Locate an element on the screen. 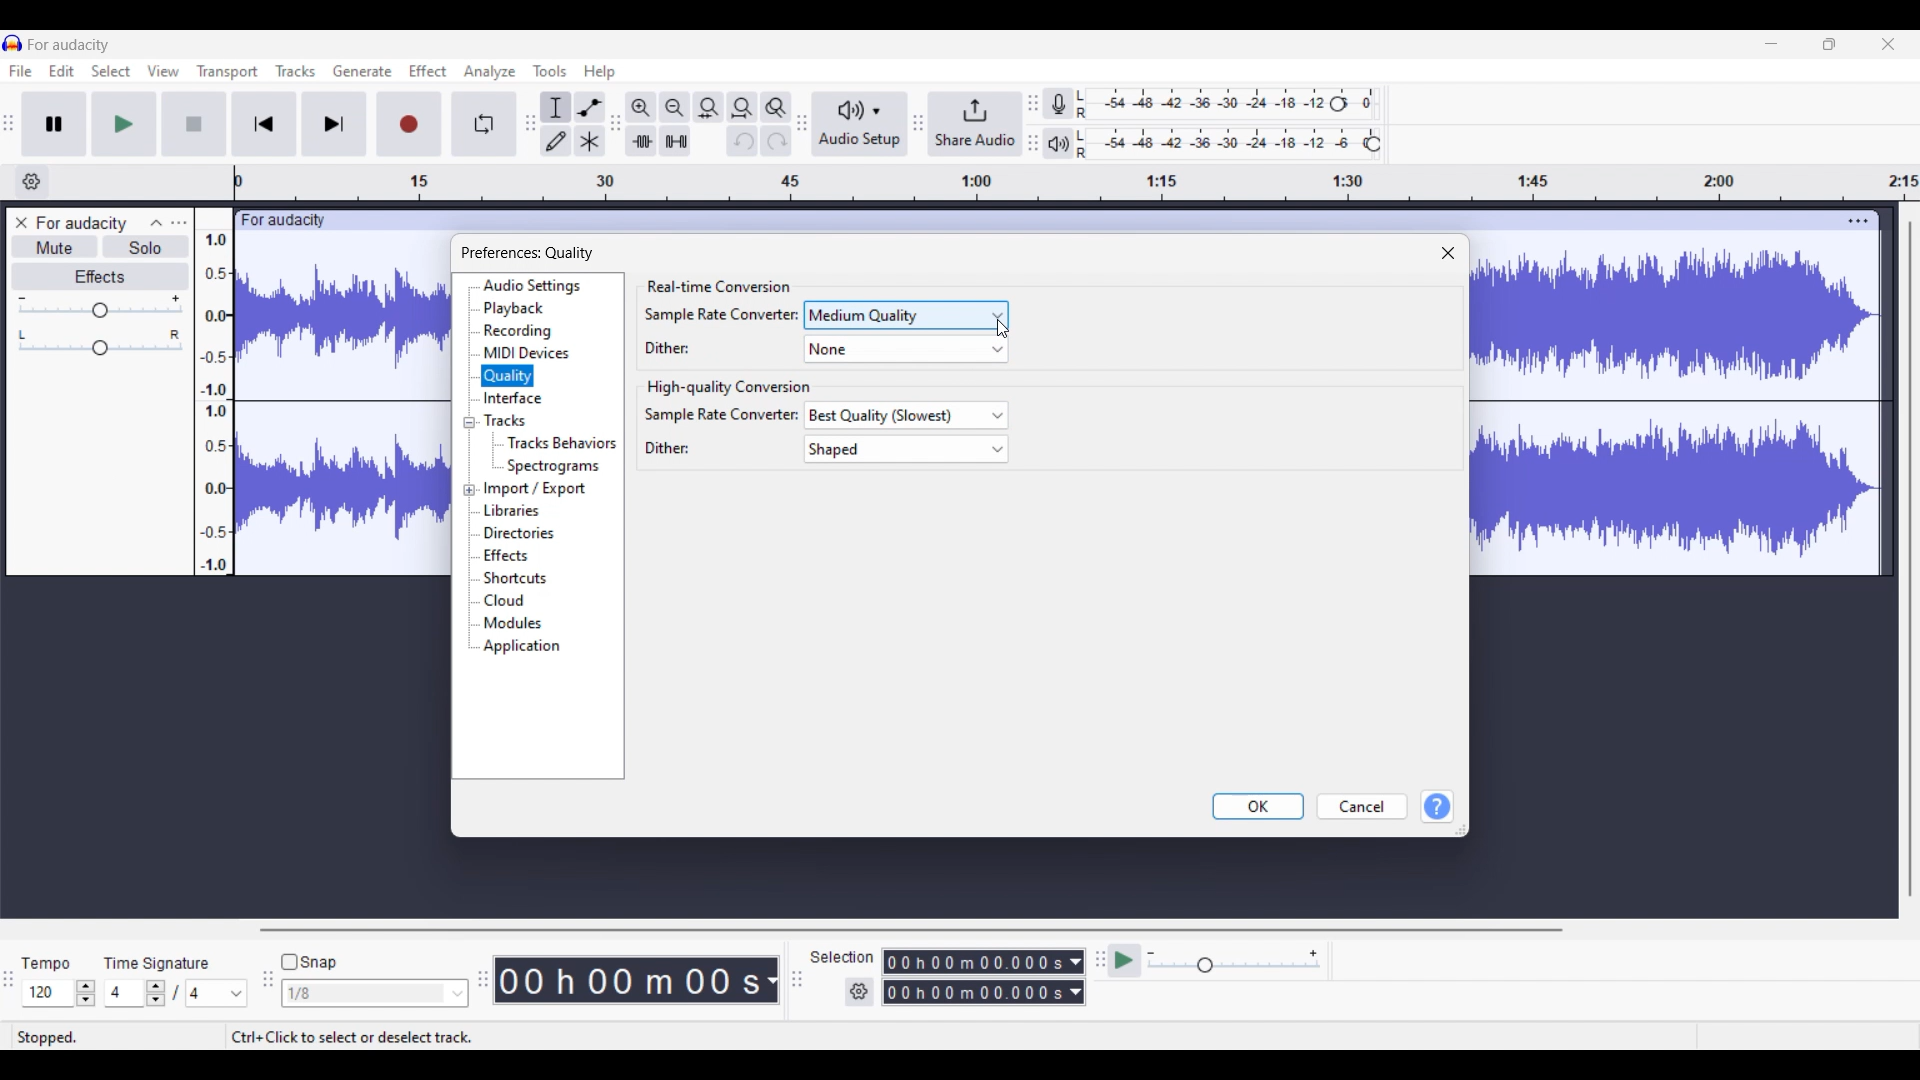  Scale to measure length of track is located at coordinates (1077, 182).